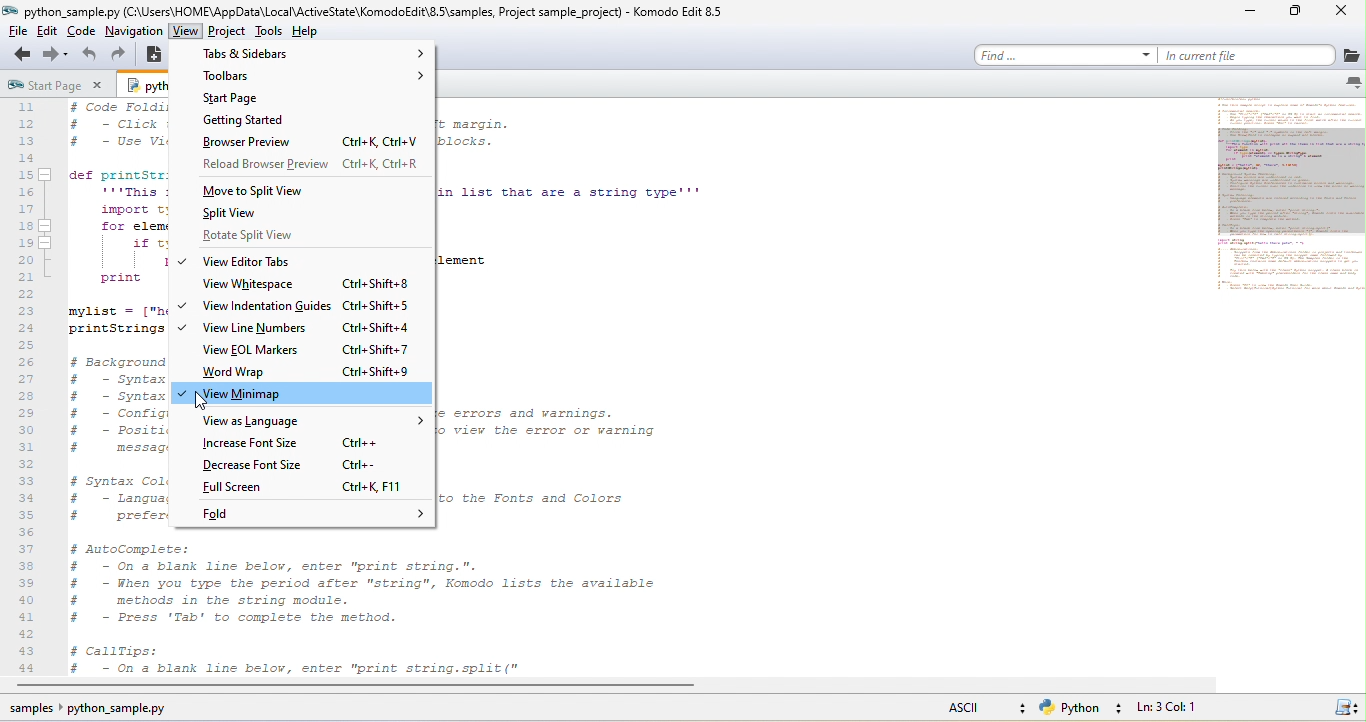  Describe the element at coordinates (236, 209) in the screenshot. I see `split view` at that location.